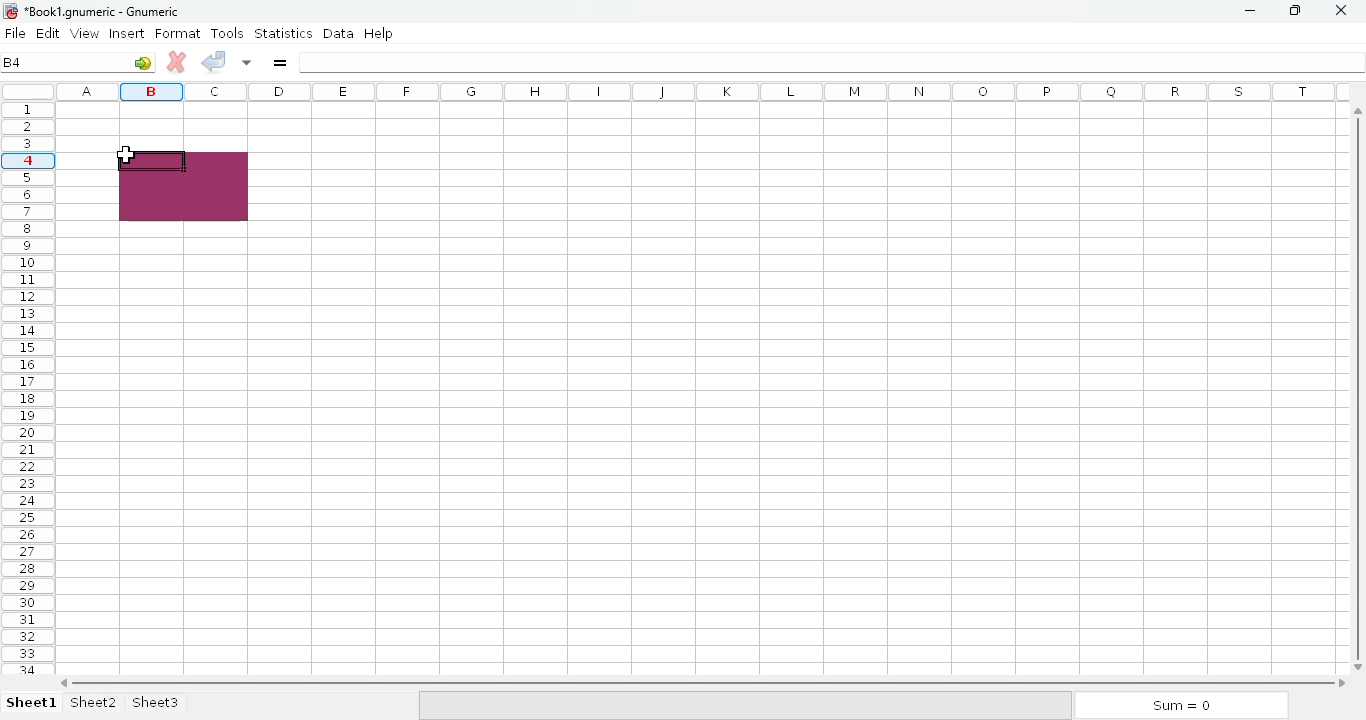  Describe the element at coordinates (832, 61) in the screenshot. I see `formula bar` at that location.